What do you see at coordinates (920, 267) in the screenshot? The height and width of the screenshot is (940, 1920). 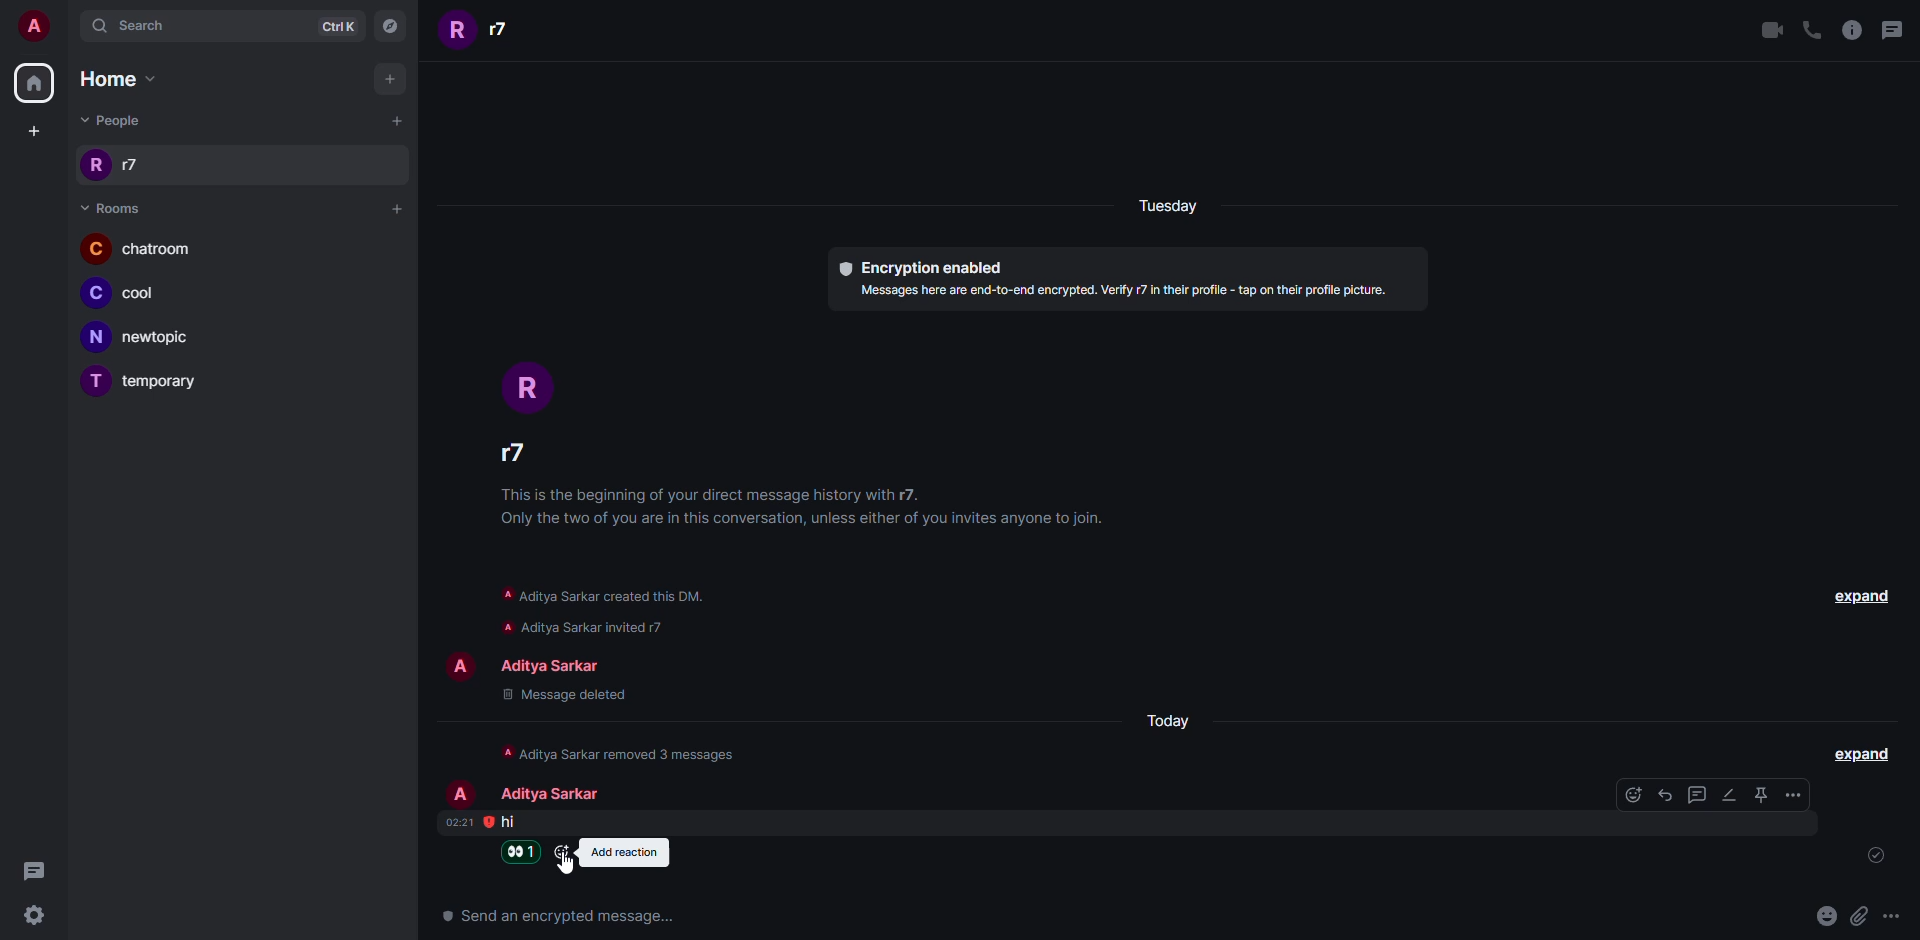 I see `encryption enabled` at bounding box center [920, 267].